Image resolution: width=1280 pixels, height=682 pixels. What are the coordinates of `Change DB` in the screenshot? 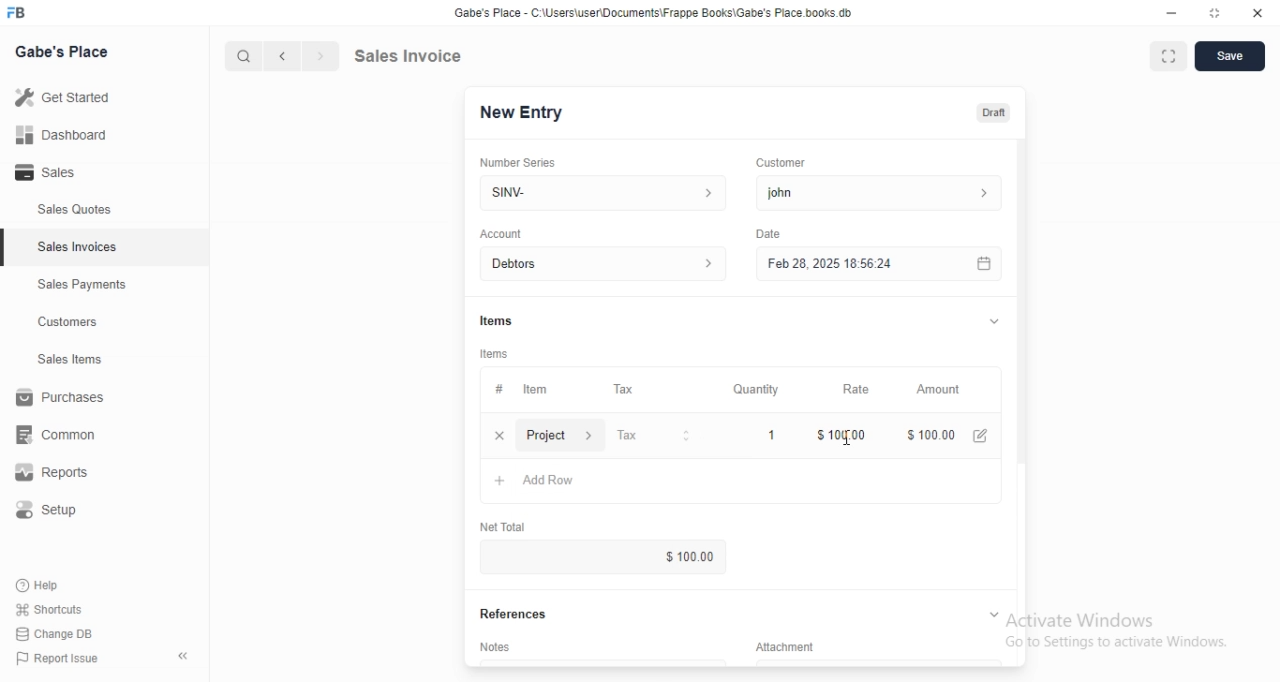 It's located at (58, 635).